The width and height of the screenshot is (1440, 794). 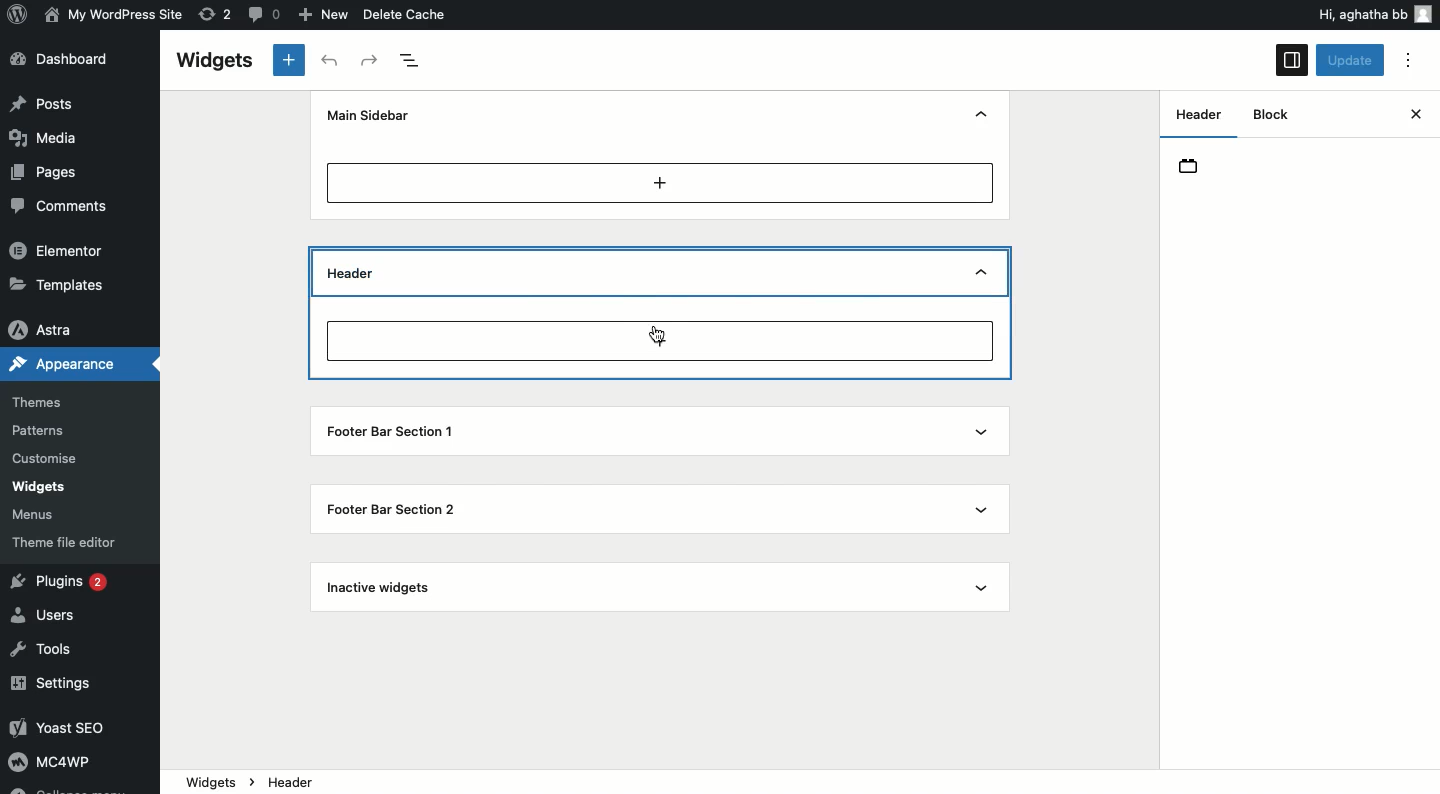 What do you see at coordinates (412, 61) in the screenshot?
I see `Document overview` at bounding box center [412, 61].